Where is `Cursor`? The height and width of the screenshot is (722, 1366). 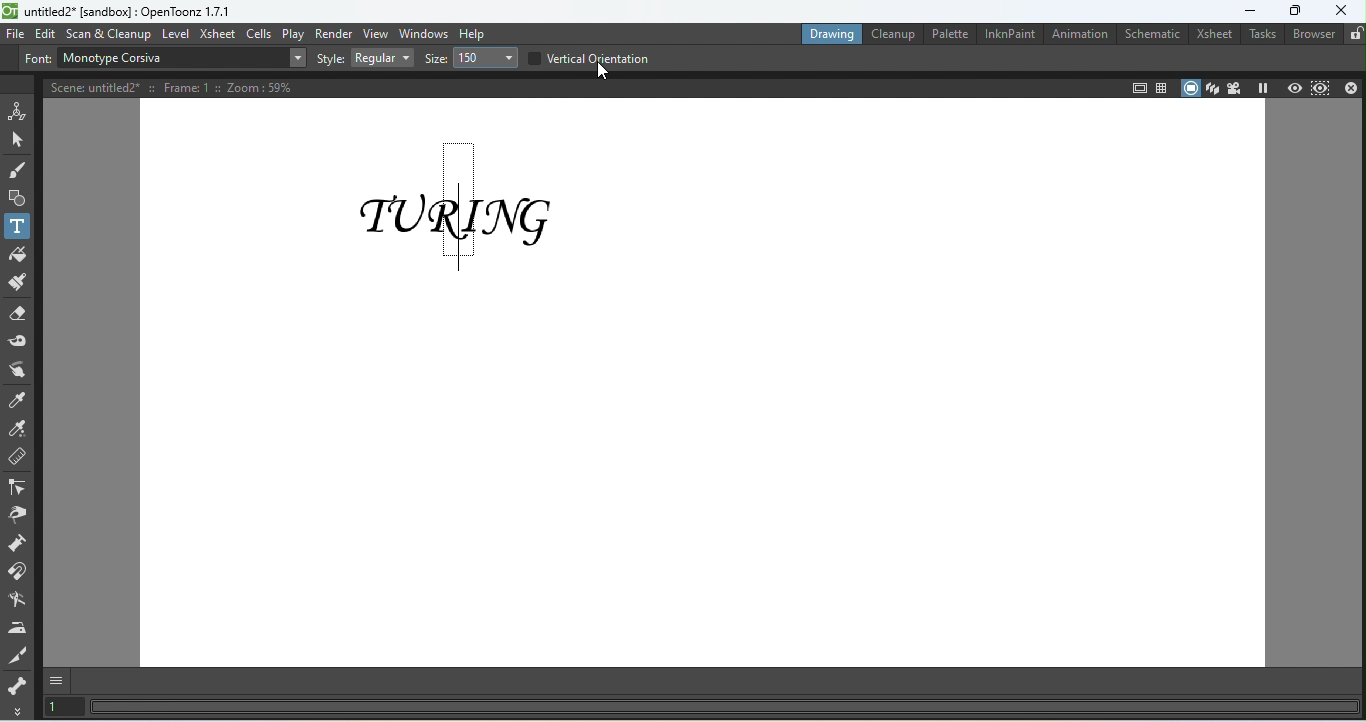
Cursor is located at coordinates (609, 75).